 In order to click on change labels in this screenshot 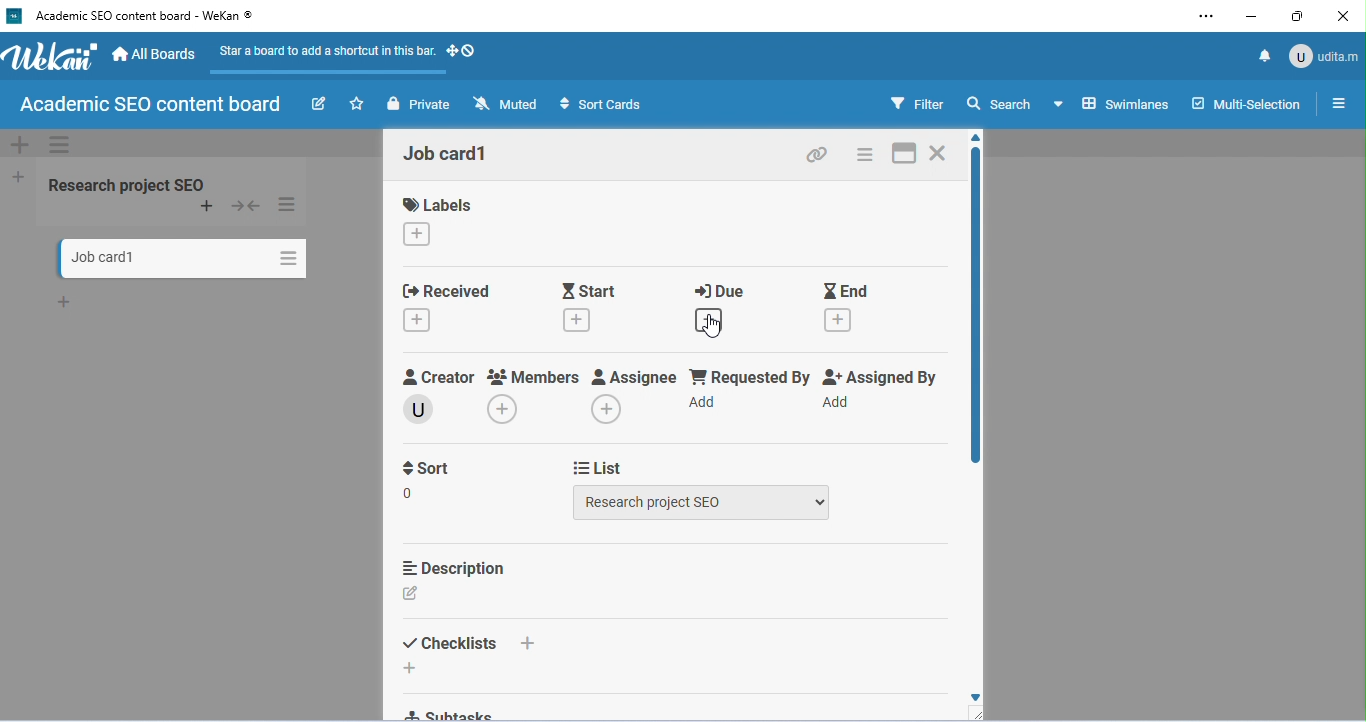, I will do `click(417, 234)`.